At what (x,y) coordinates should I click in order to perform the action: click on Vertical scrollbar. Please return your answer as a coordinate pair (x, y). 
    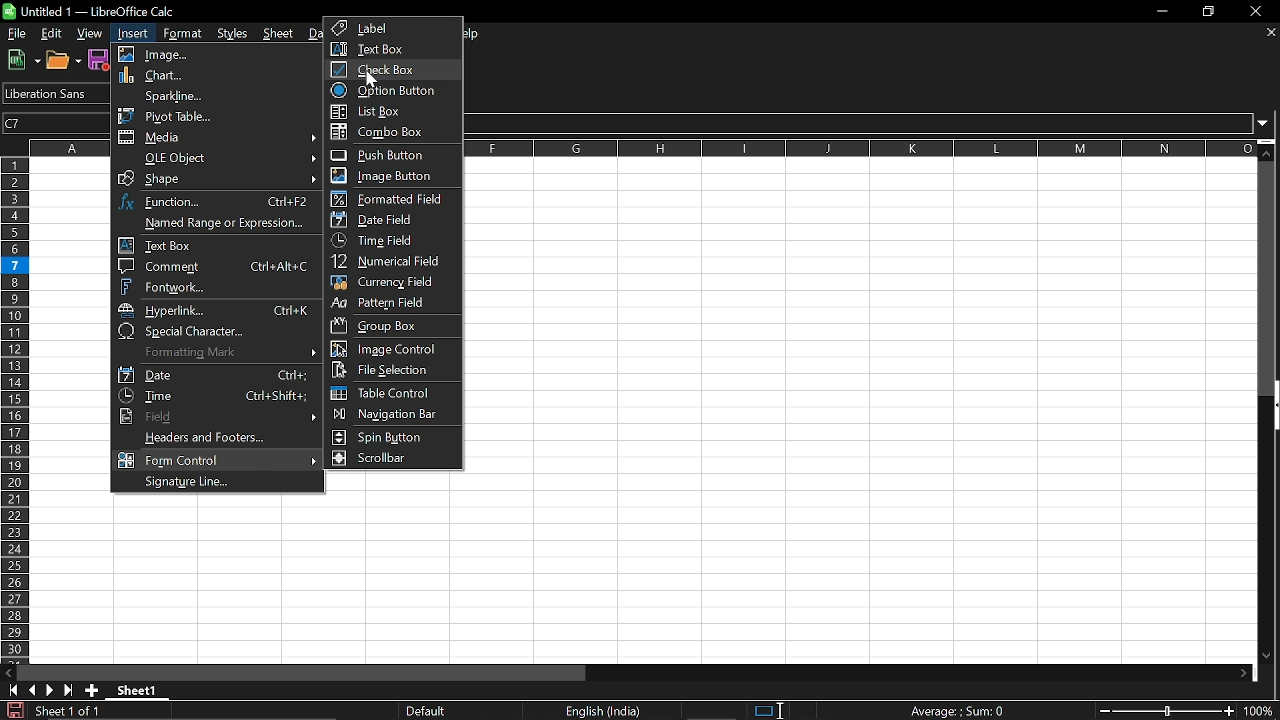
    Looking at the image, I should click on (1269, 278).